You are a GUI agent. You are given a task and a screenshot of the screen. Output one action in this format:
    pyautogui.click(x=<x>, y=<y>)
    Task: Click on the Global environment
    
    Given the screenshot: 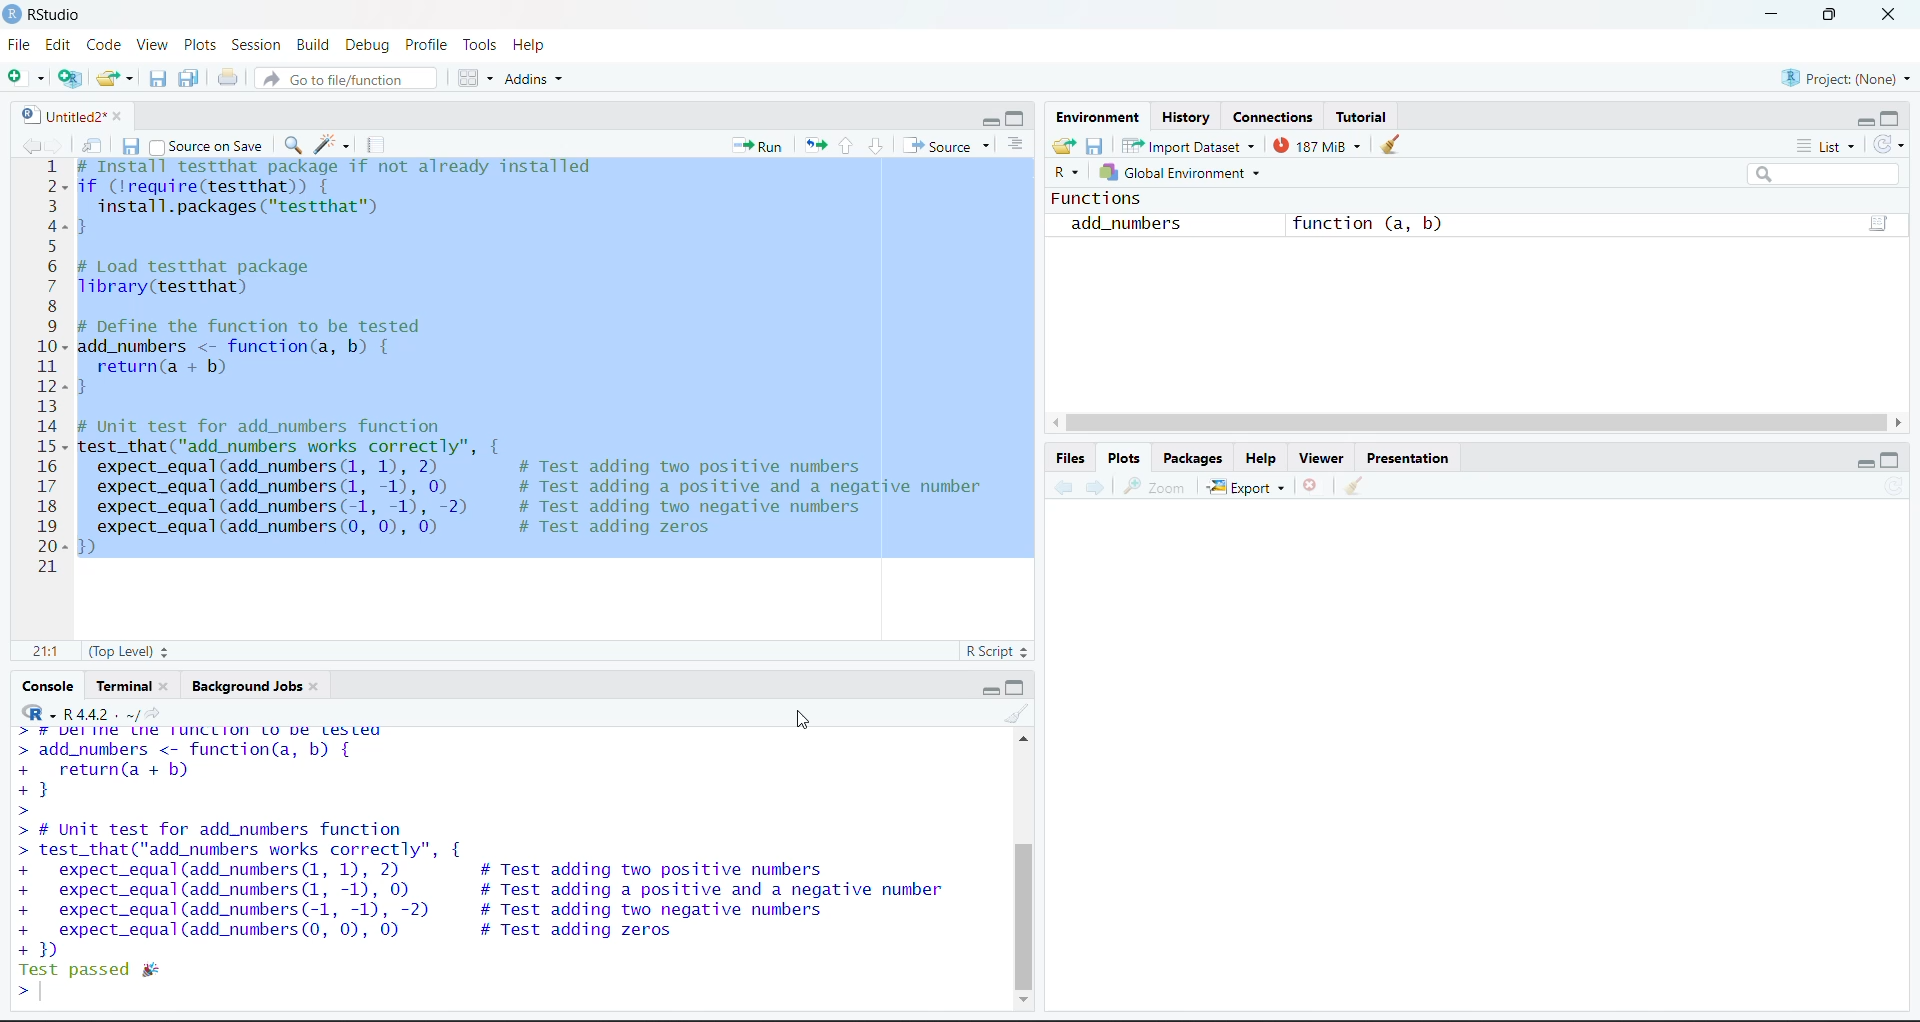 What is the action you would take?
    pyautogui.click(x=1184, y=172)
    